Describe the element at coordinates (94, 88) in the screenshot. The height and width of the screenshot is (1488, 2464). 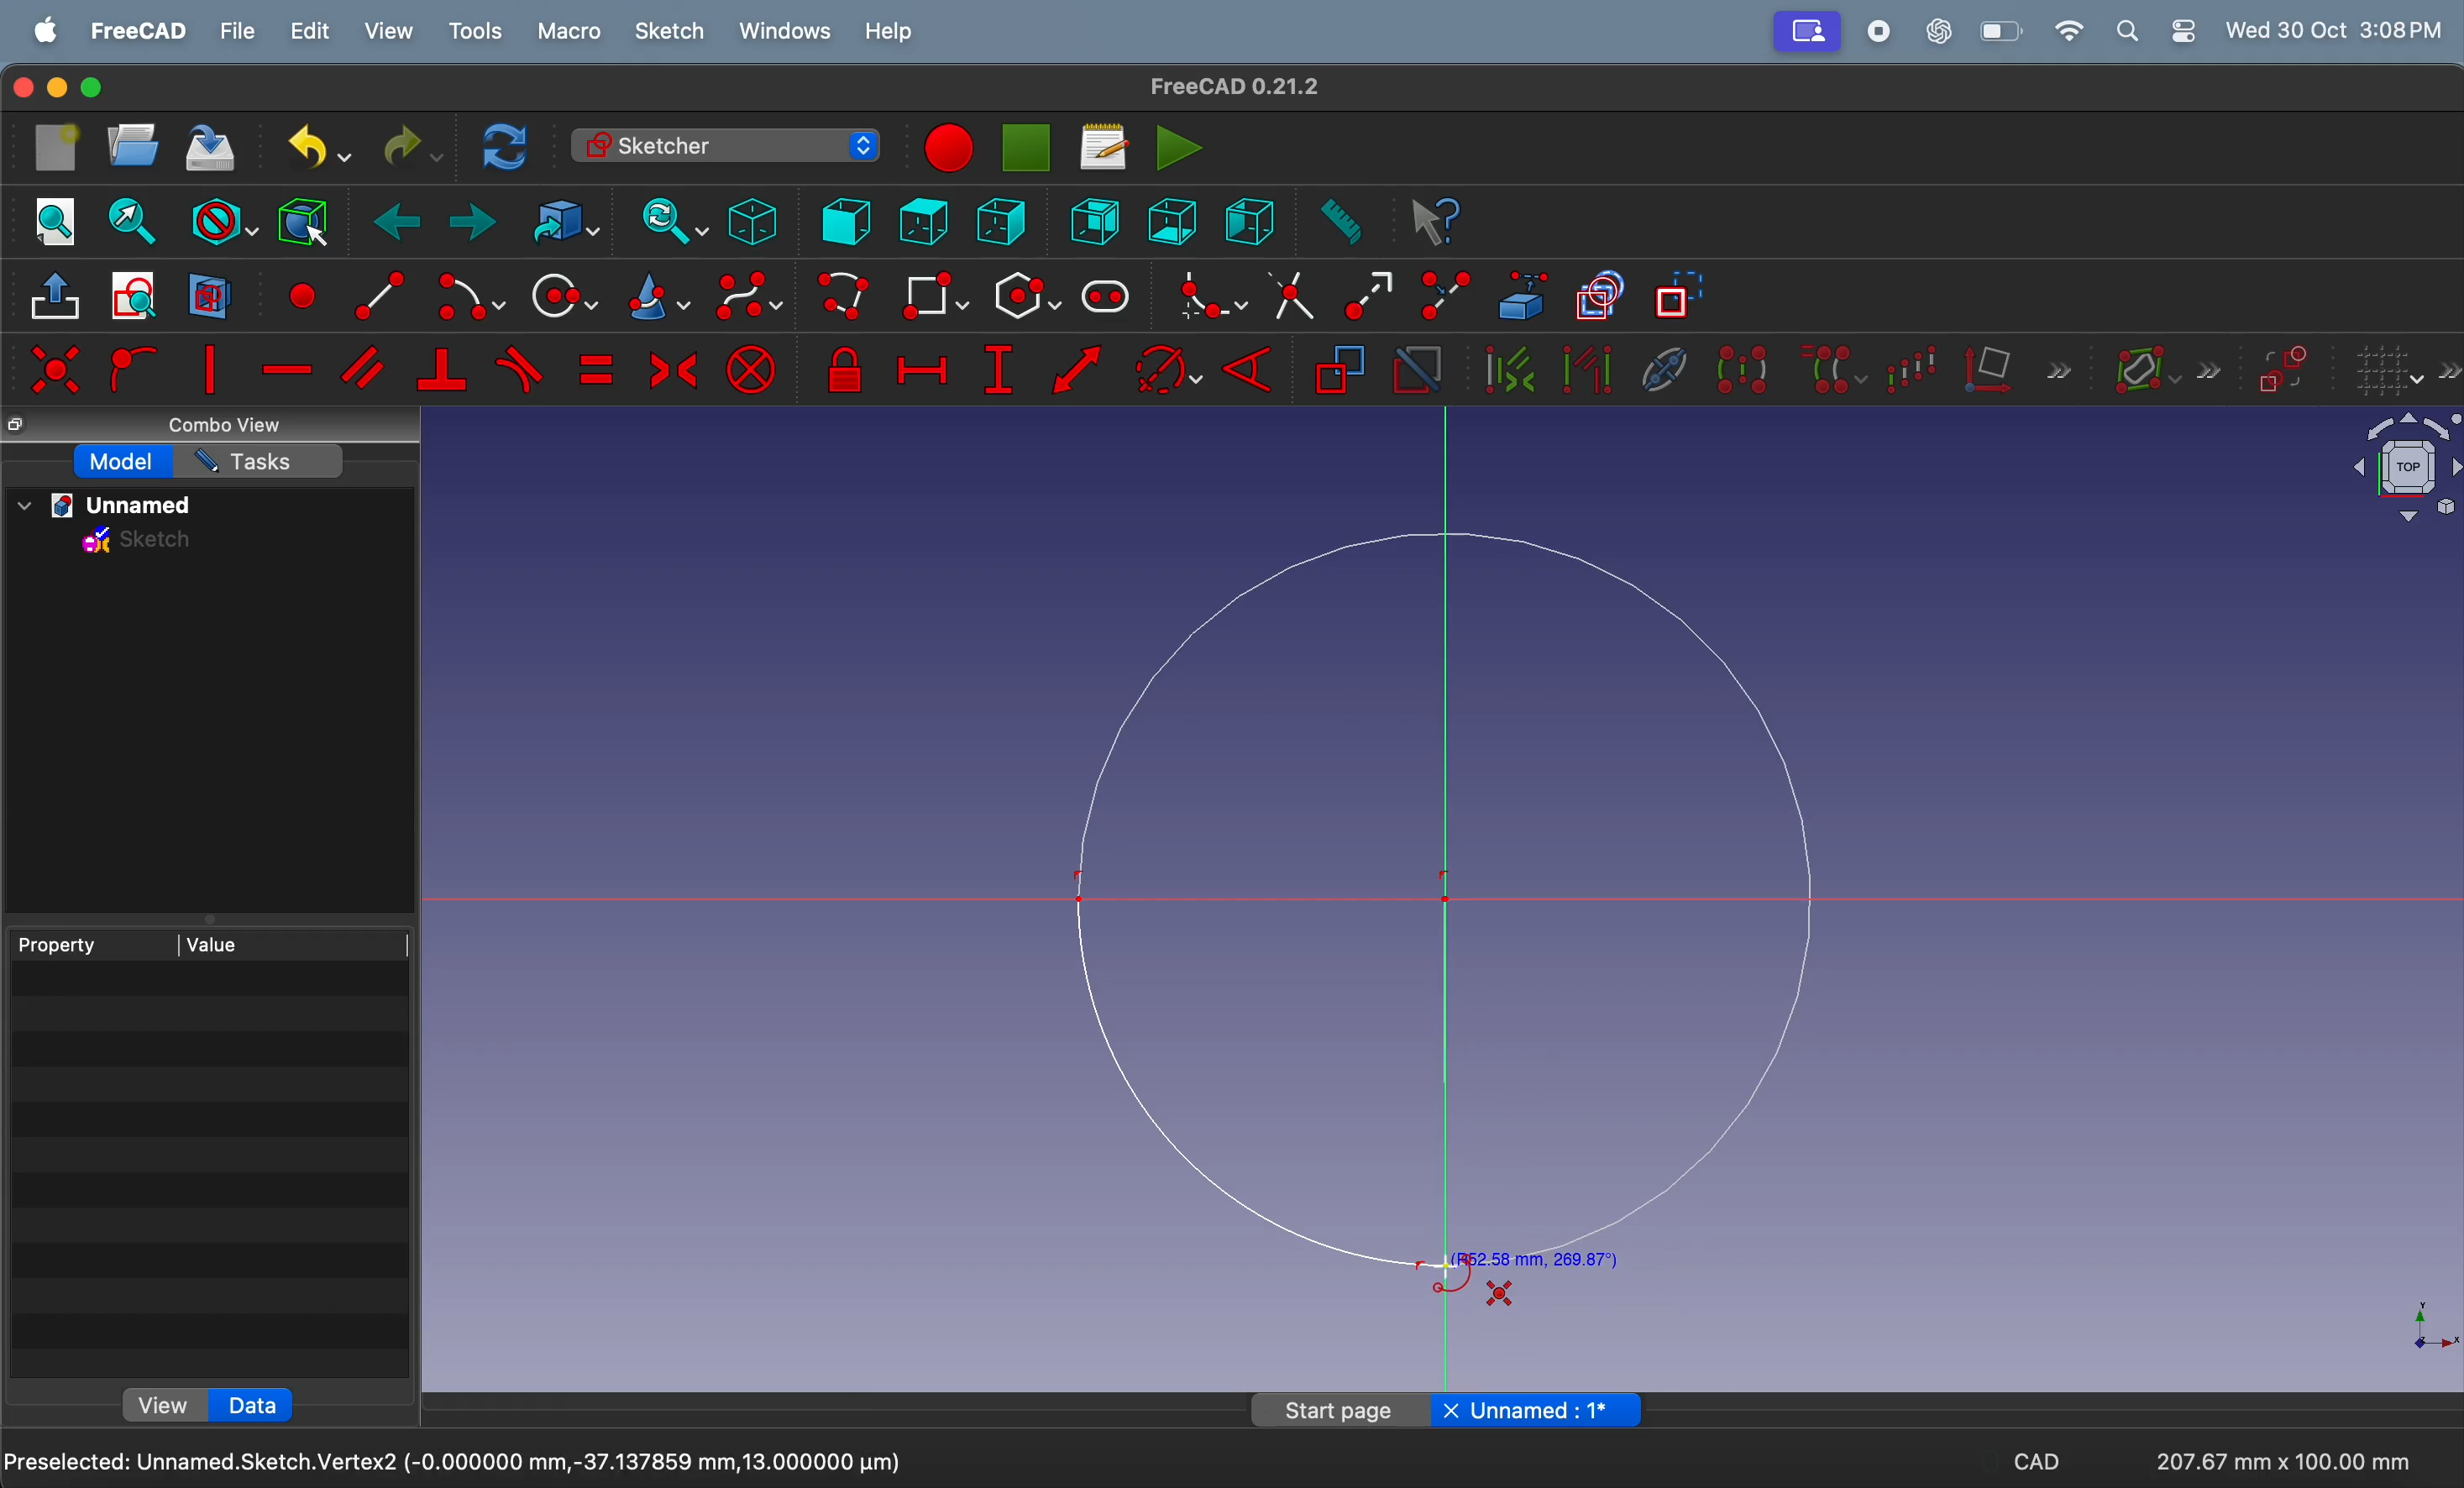
I see `Enter full screen` at that location.